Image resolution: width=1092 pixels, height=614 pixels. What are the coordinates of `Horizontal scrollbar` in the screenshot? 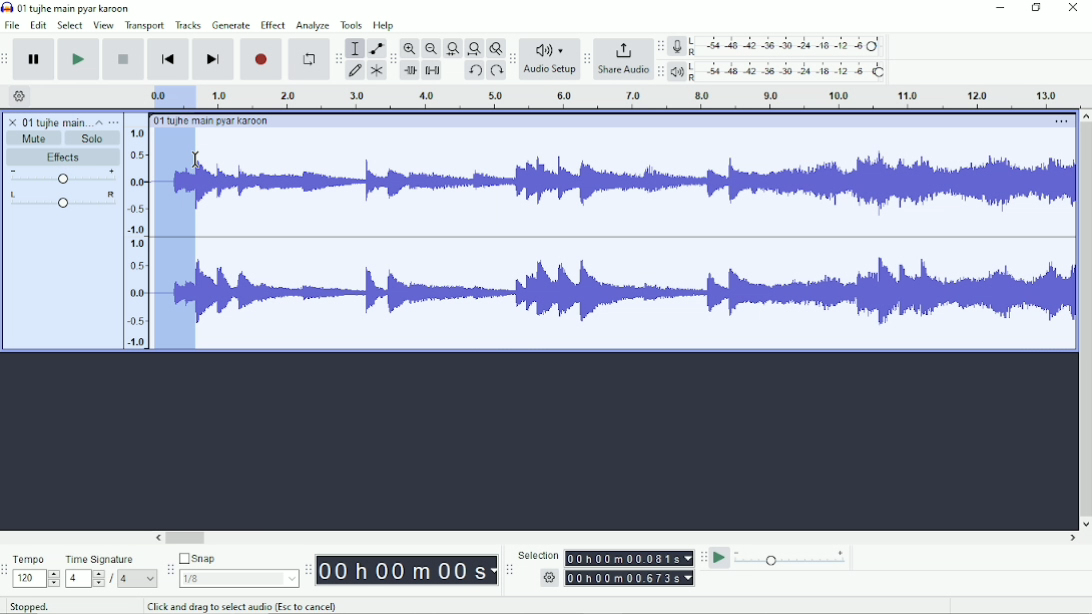 It's located at (617, 539).